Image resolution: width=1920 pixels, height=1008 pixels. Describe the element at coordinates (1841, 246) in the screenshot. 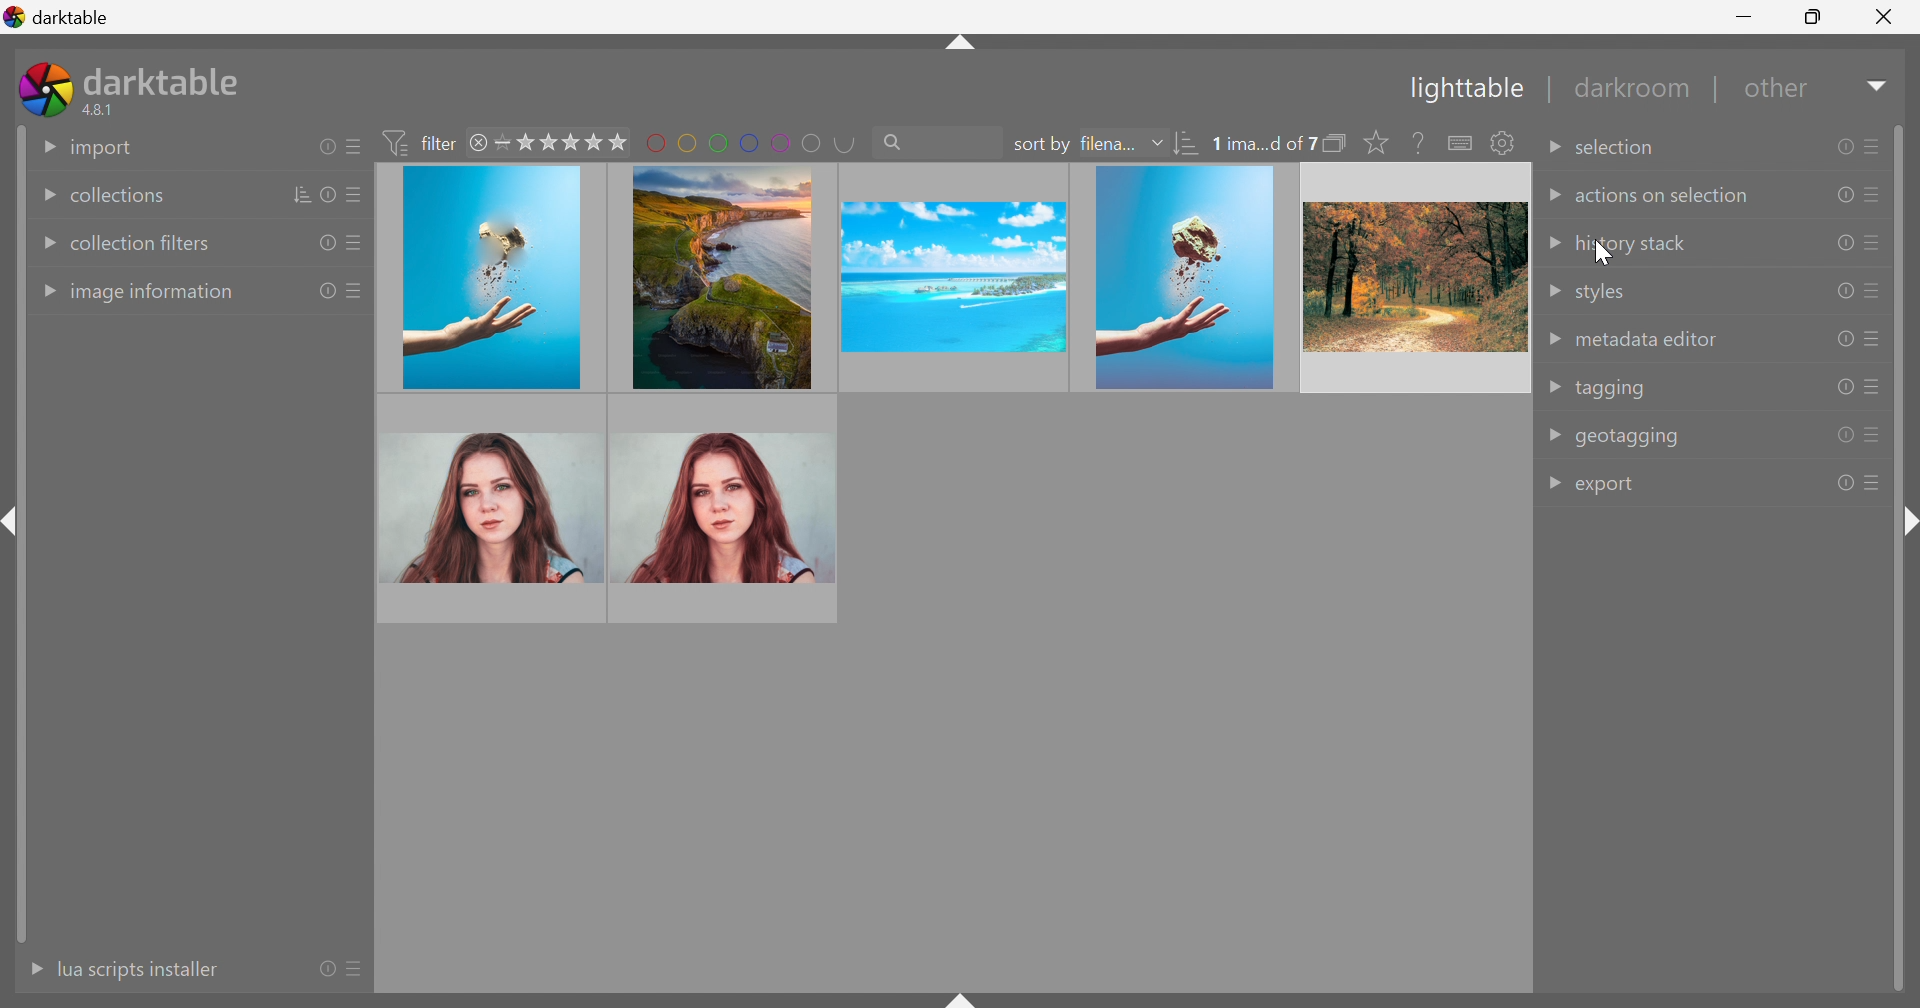

I see `reset` at that location.